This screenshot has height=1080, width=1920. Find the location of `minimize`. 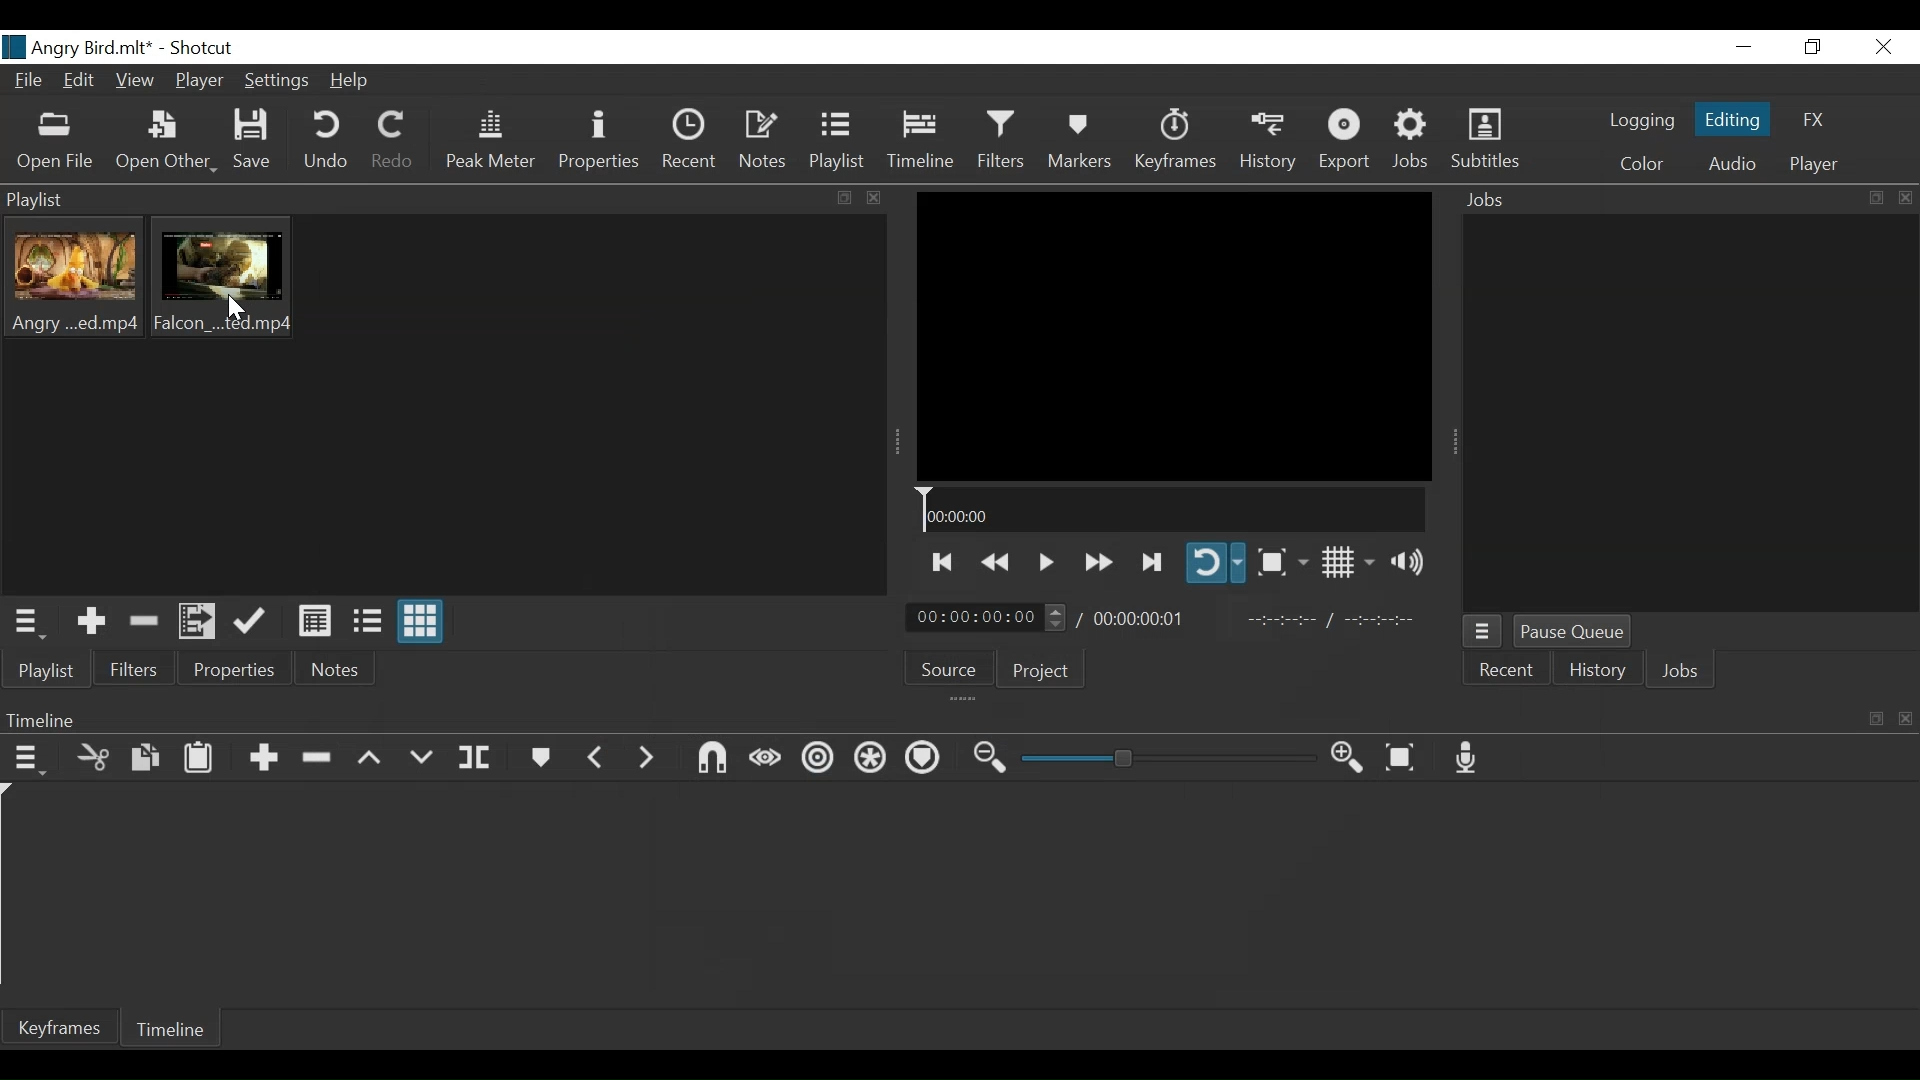

minimize is located at coordinates (1743, 48).